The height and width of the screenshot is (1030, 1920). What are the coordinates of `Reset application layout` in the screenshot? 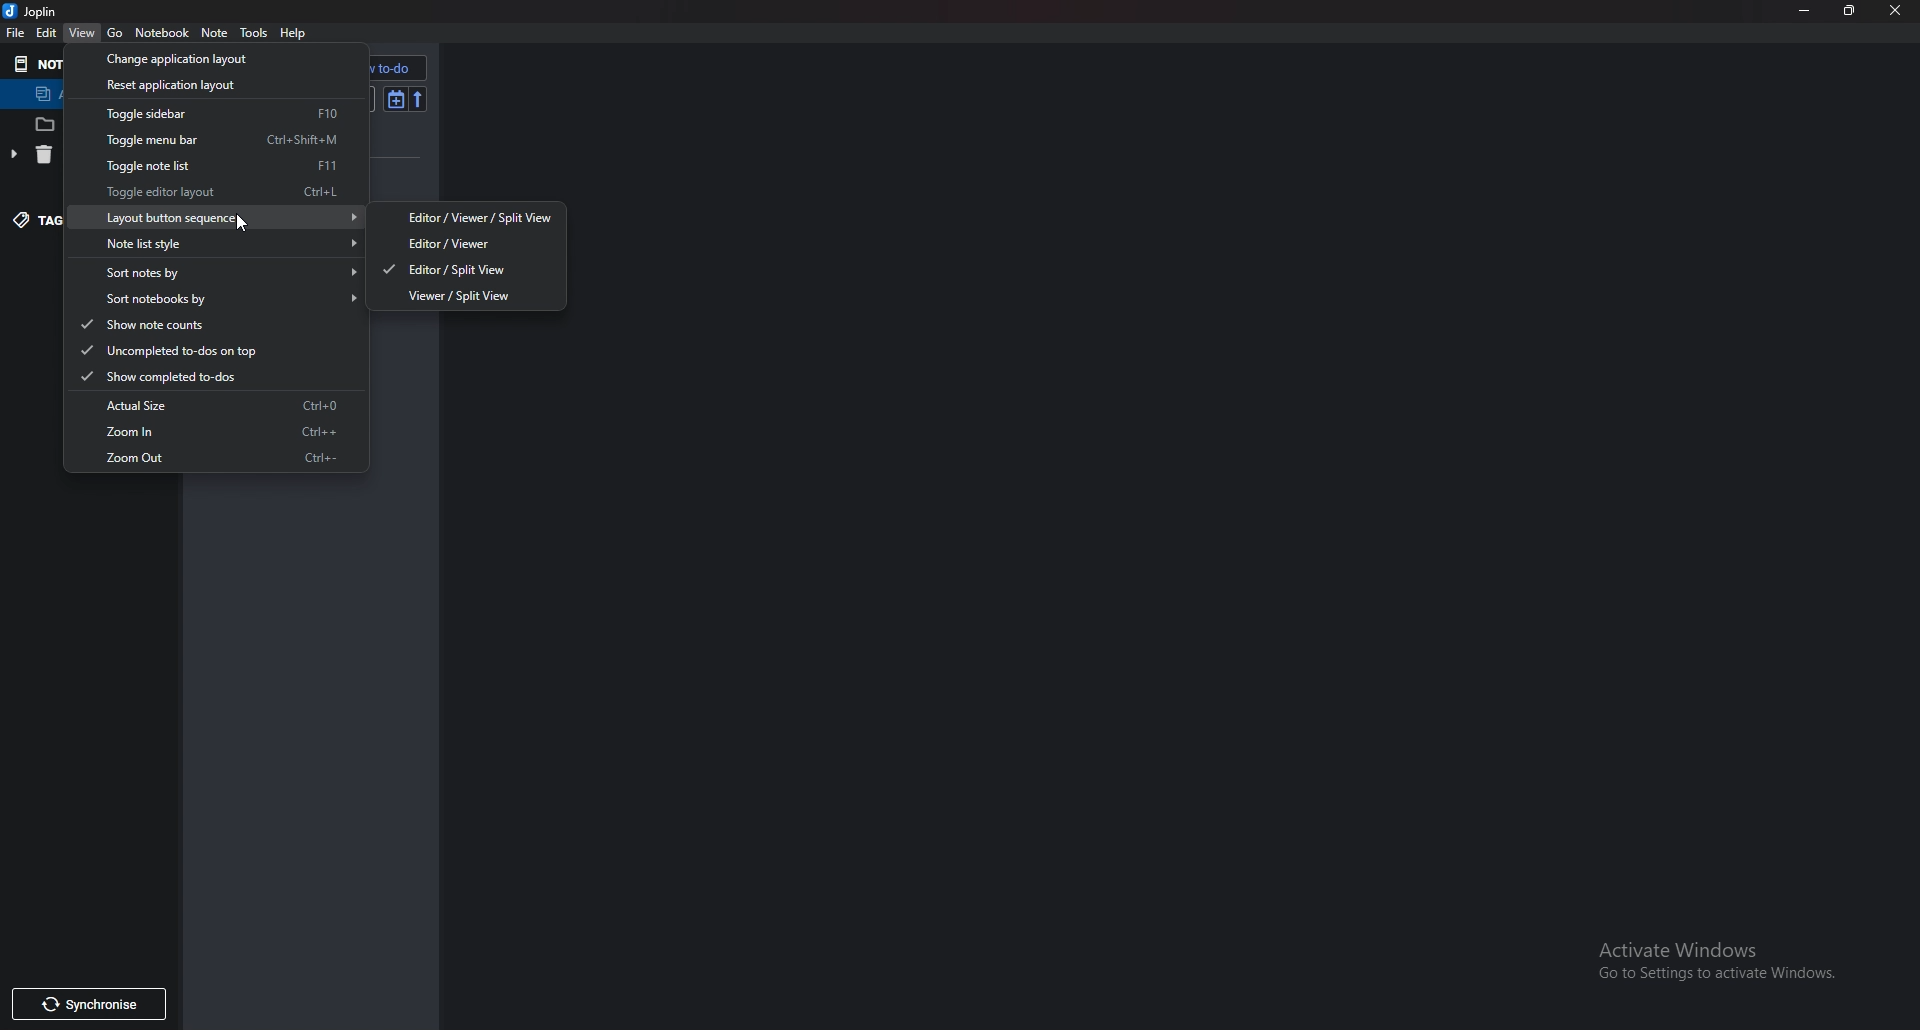 It's located at (205, 86).